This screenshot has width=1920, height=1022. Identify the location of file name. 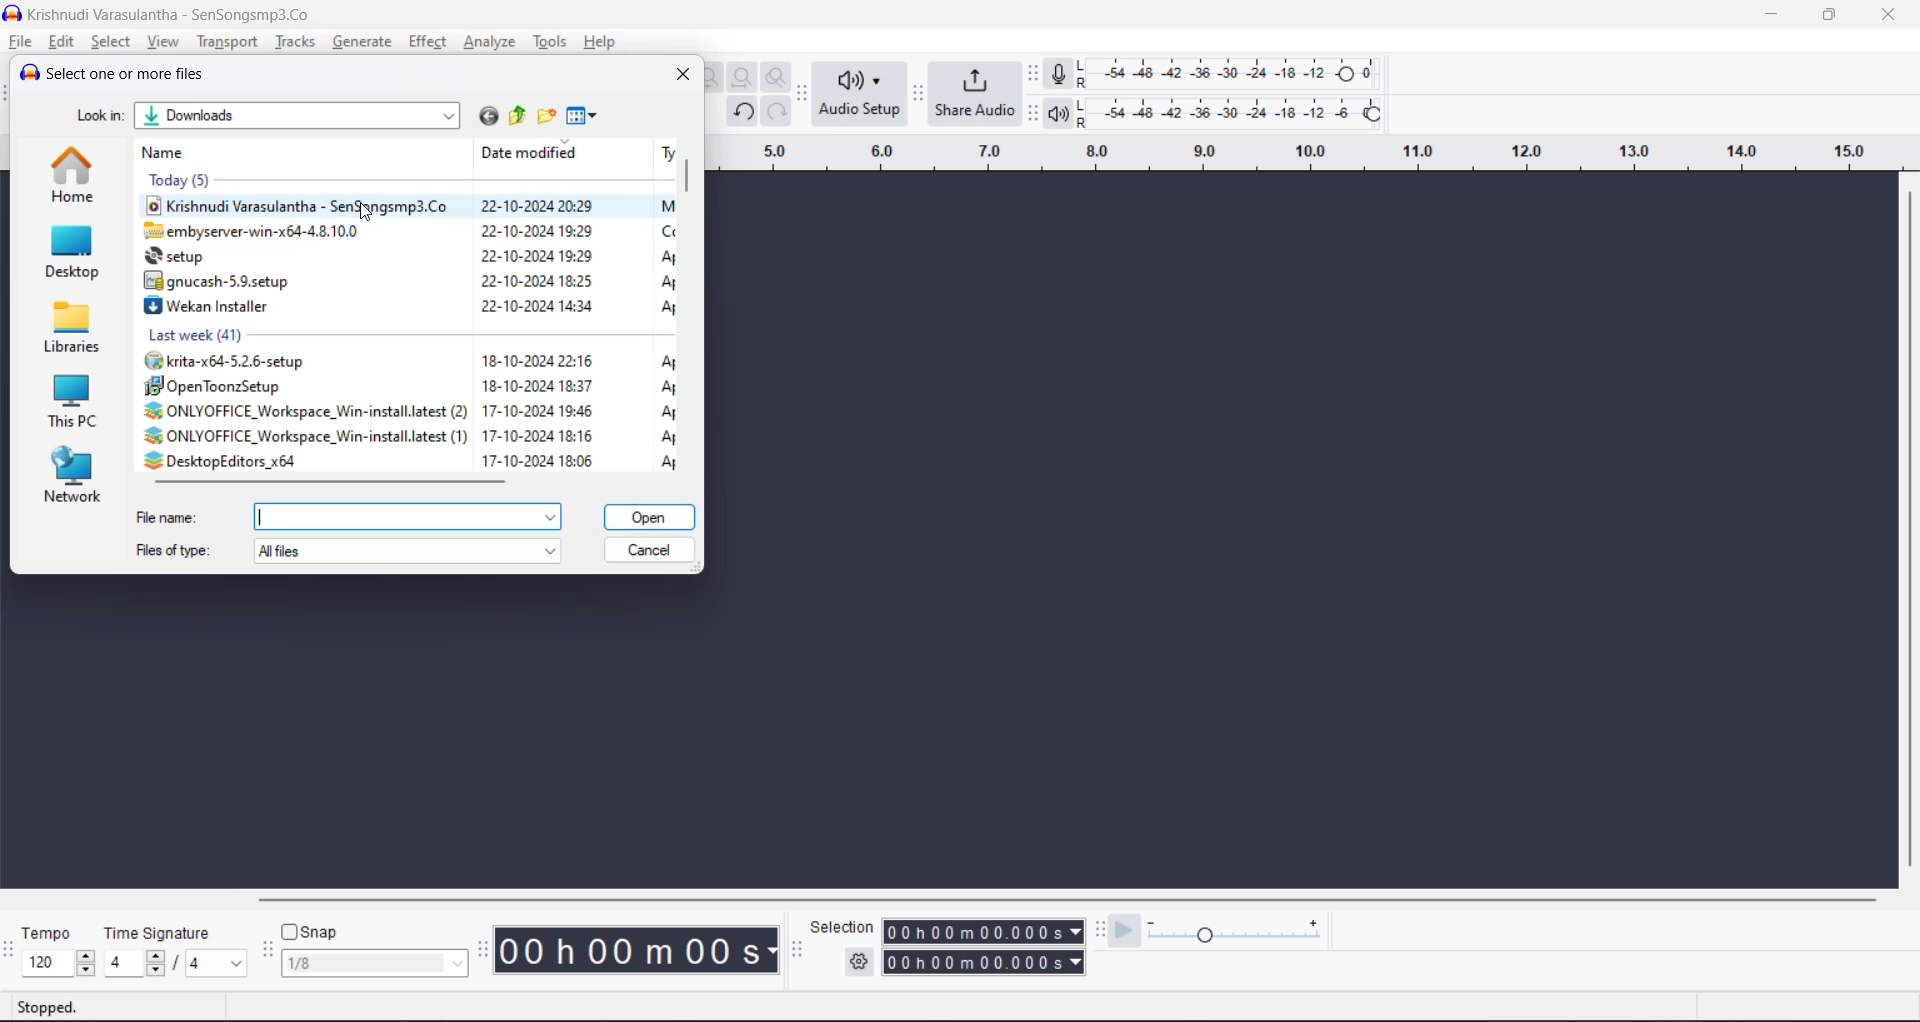
(352, 513).